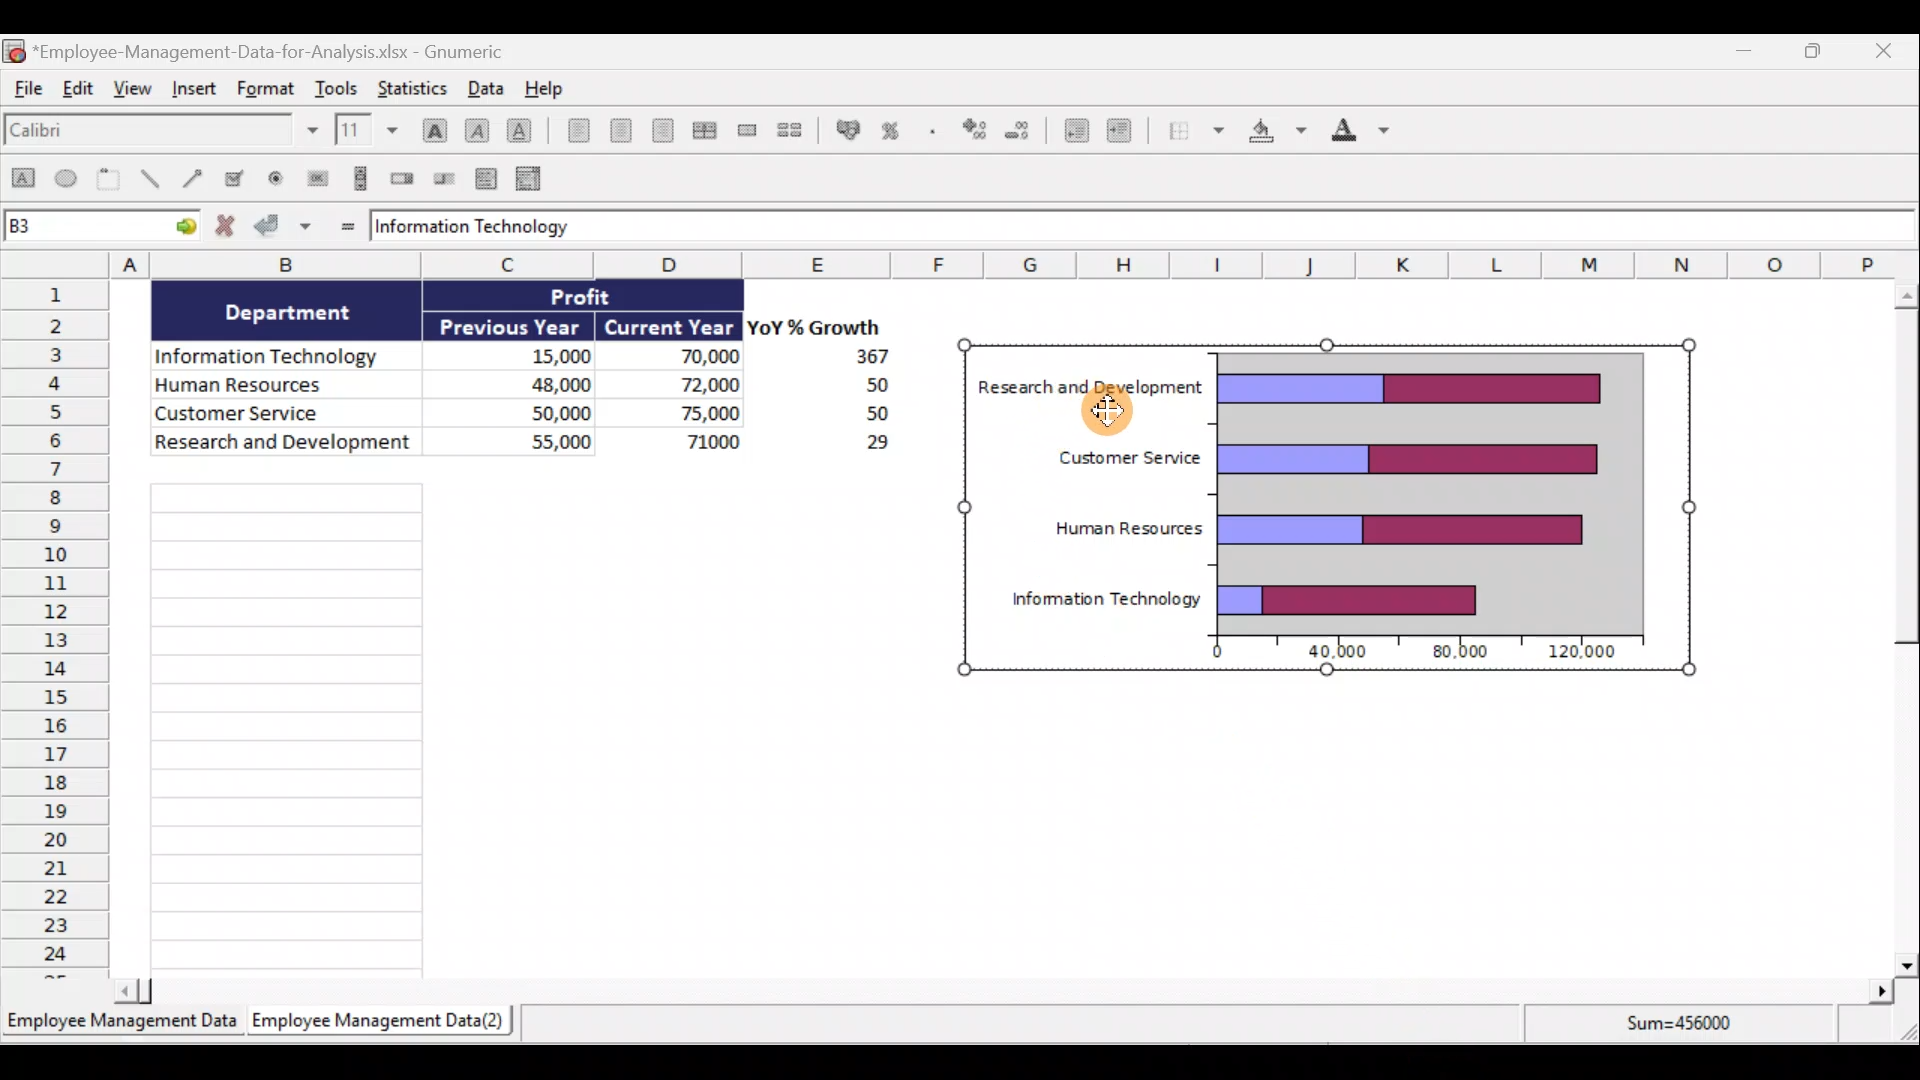  I want to click on Minimize, so click(1742, 53).